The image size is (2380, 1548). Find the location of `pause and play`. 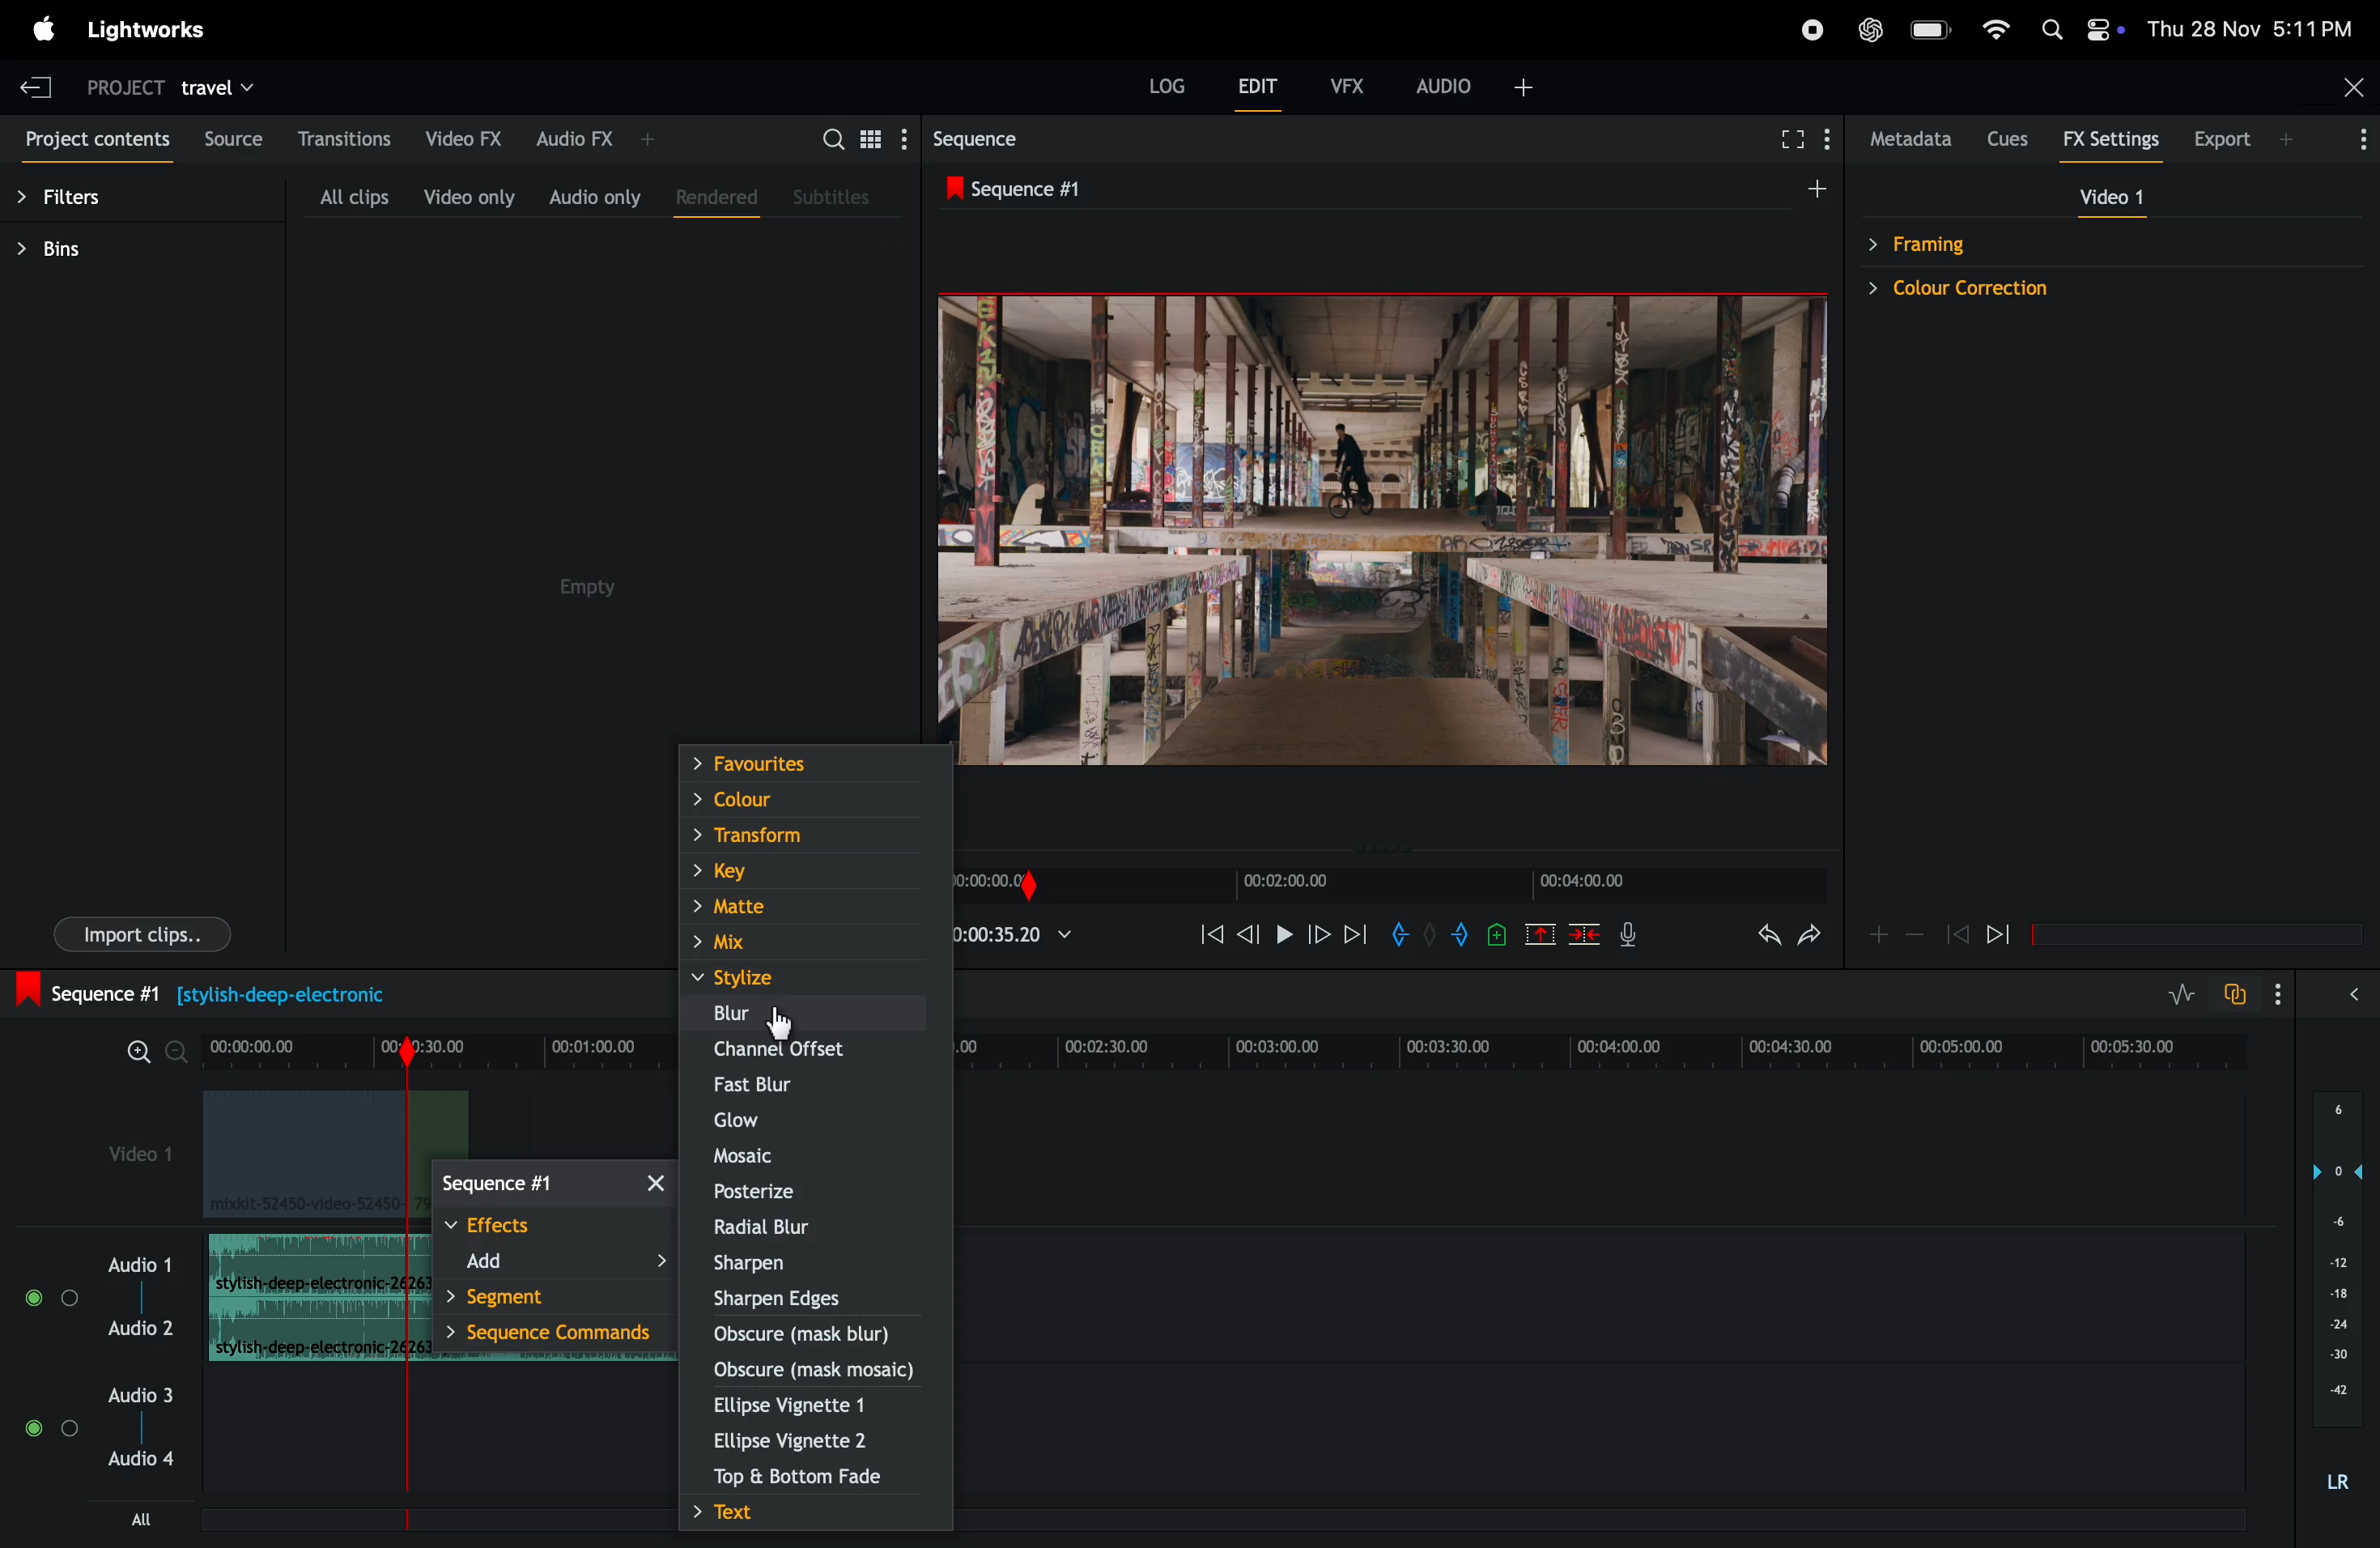

pause and play is located at coordinates (1283, 932).